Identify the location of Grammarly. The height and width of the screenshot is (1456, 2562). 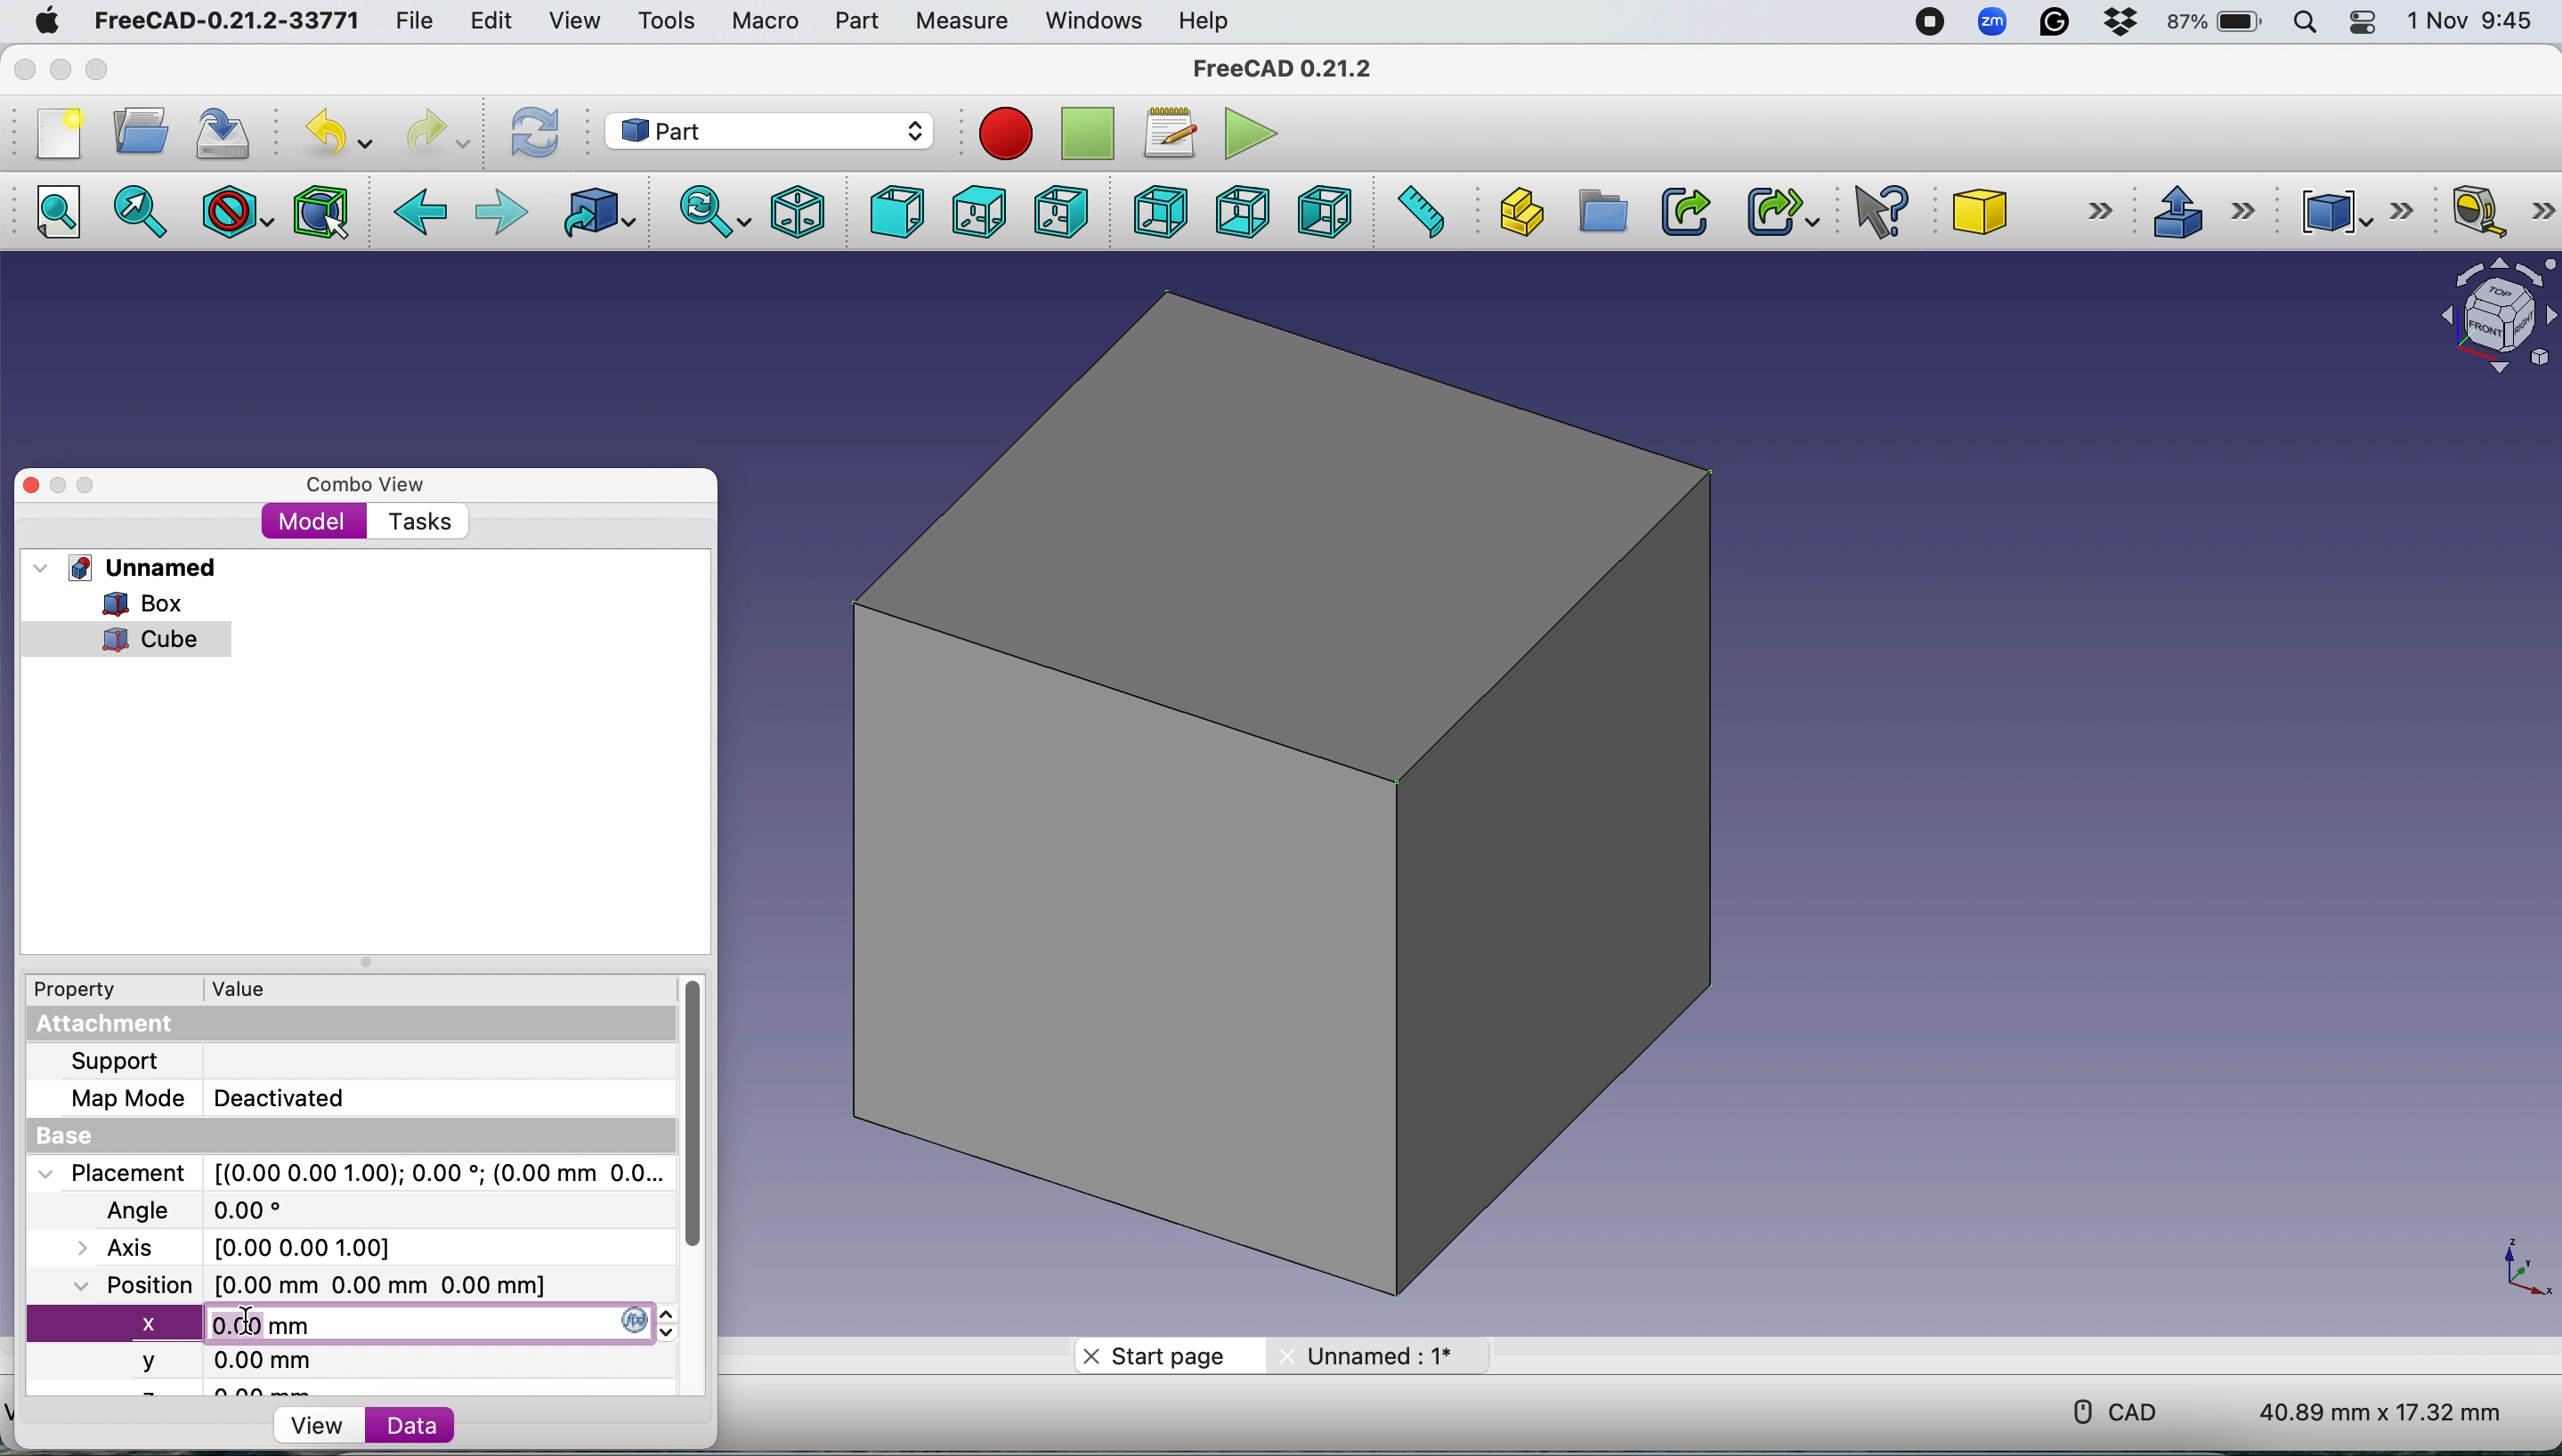
(2057, 22).